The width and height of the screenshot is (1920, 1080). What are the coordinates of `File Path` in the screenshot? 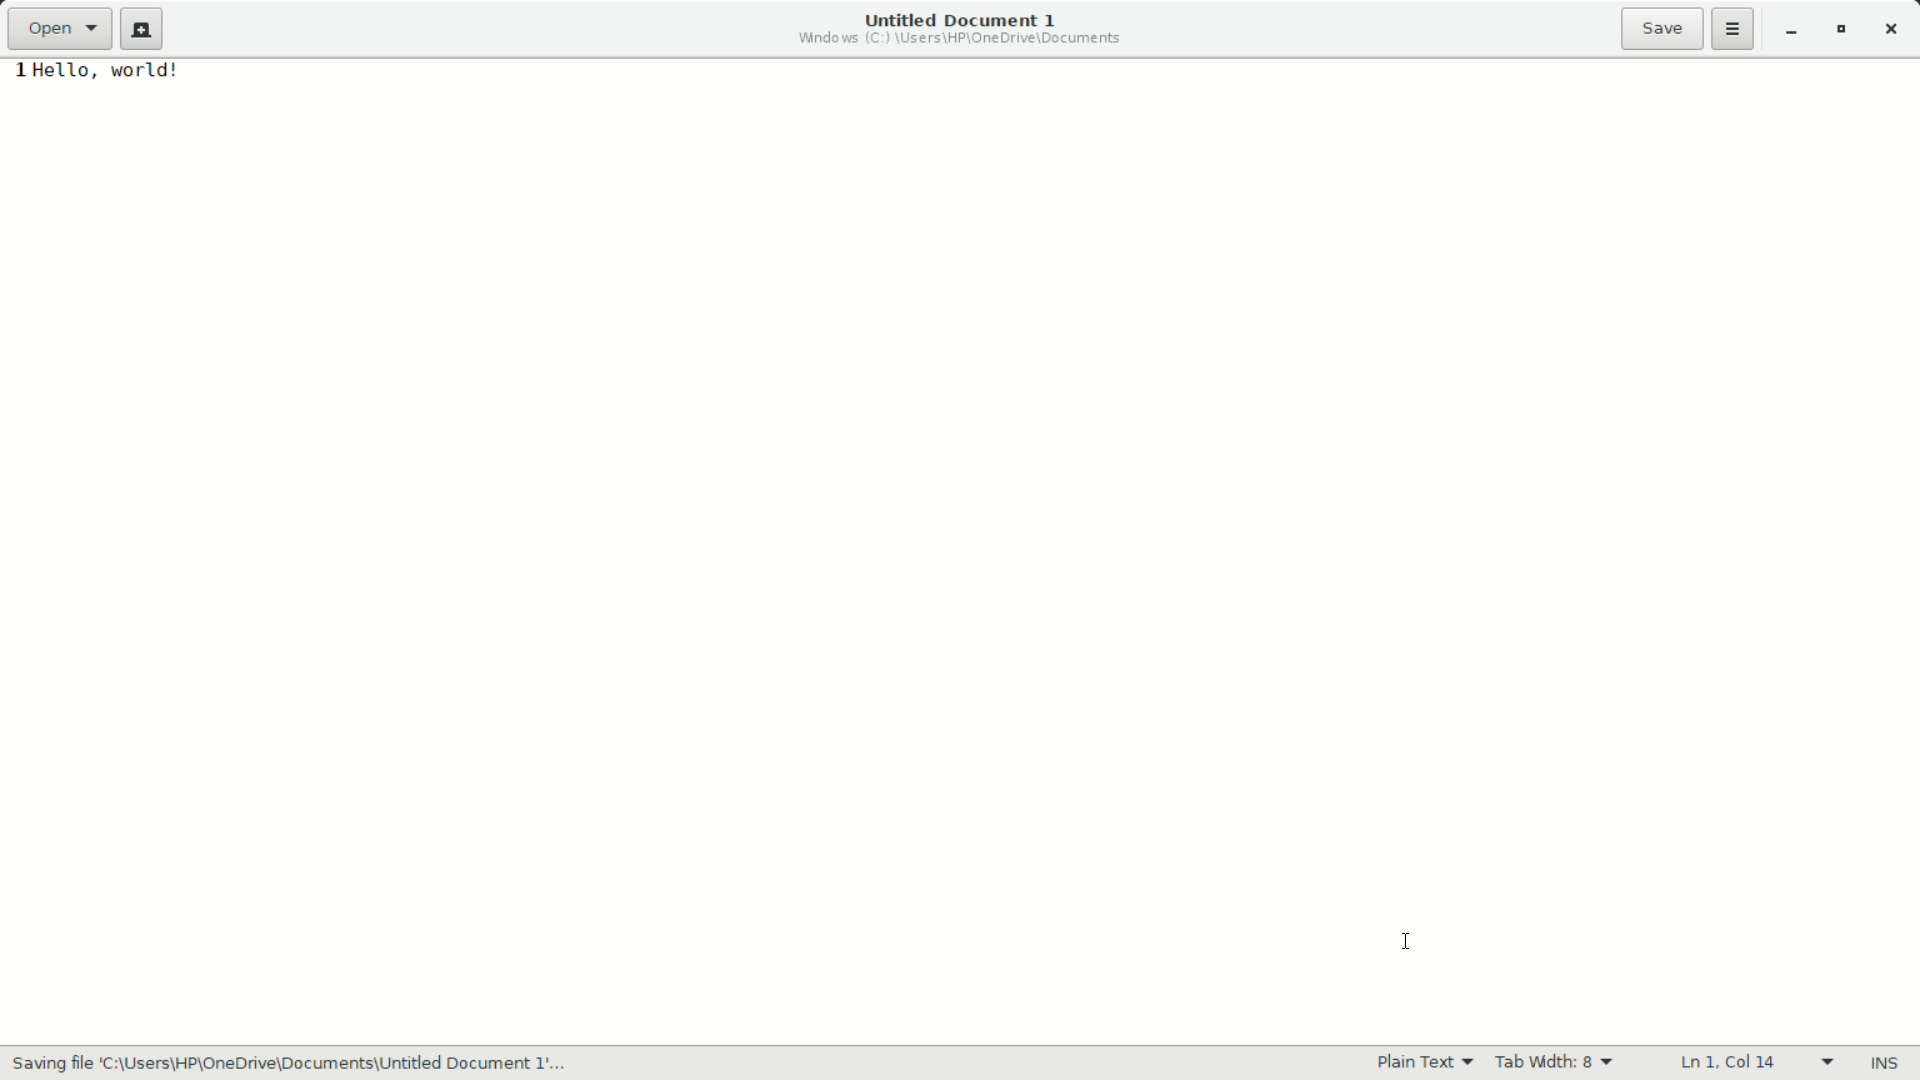 It's located at (959, 39).